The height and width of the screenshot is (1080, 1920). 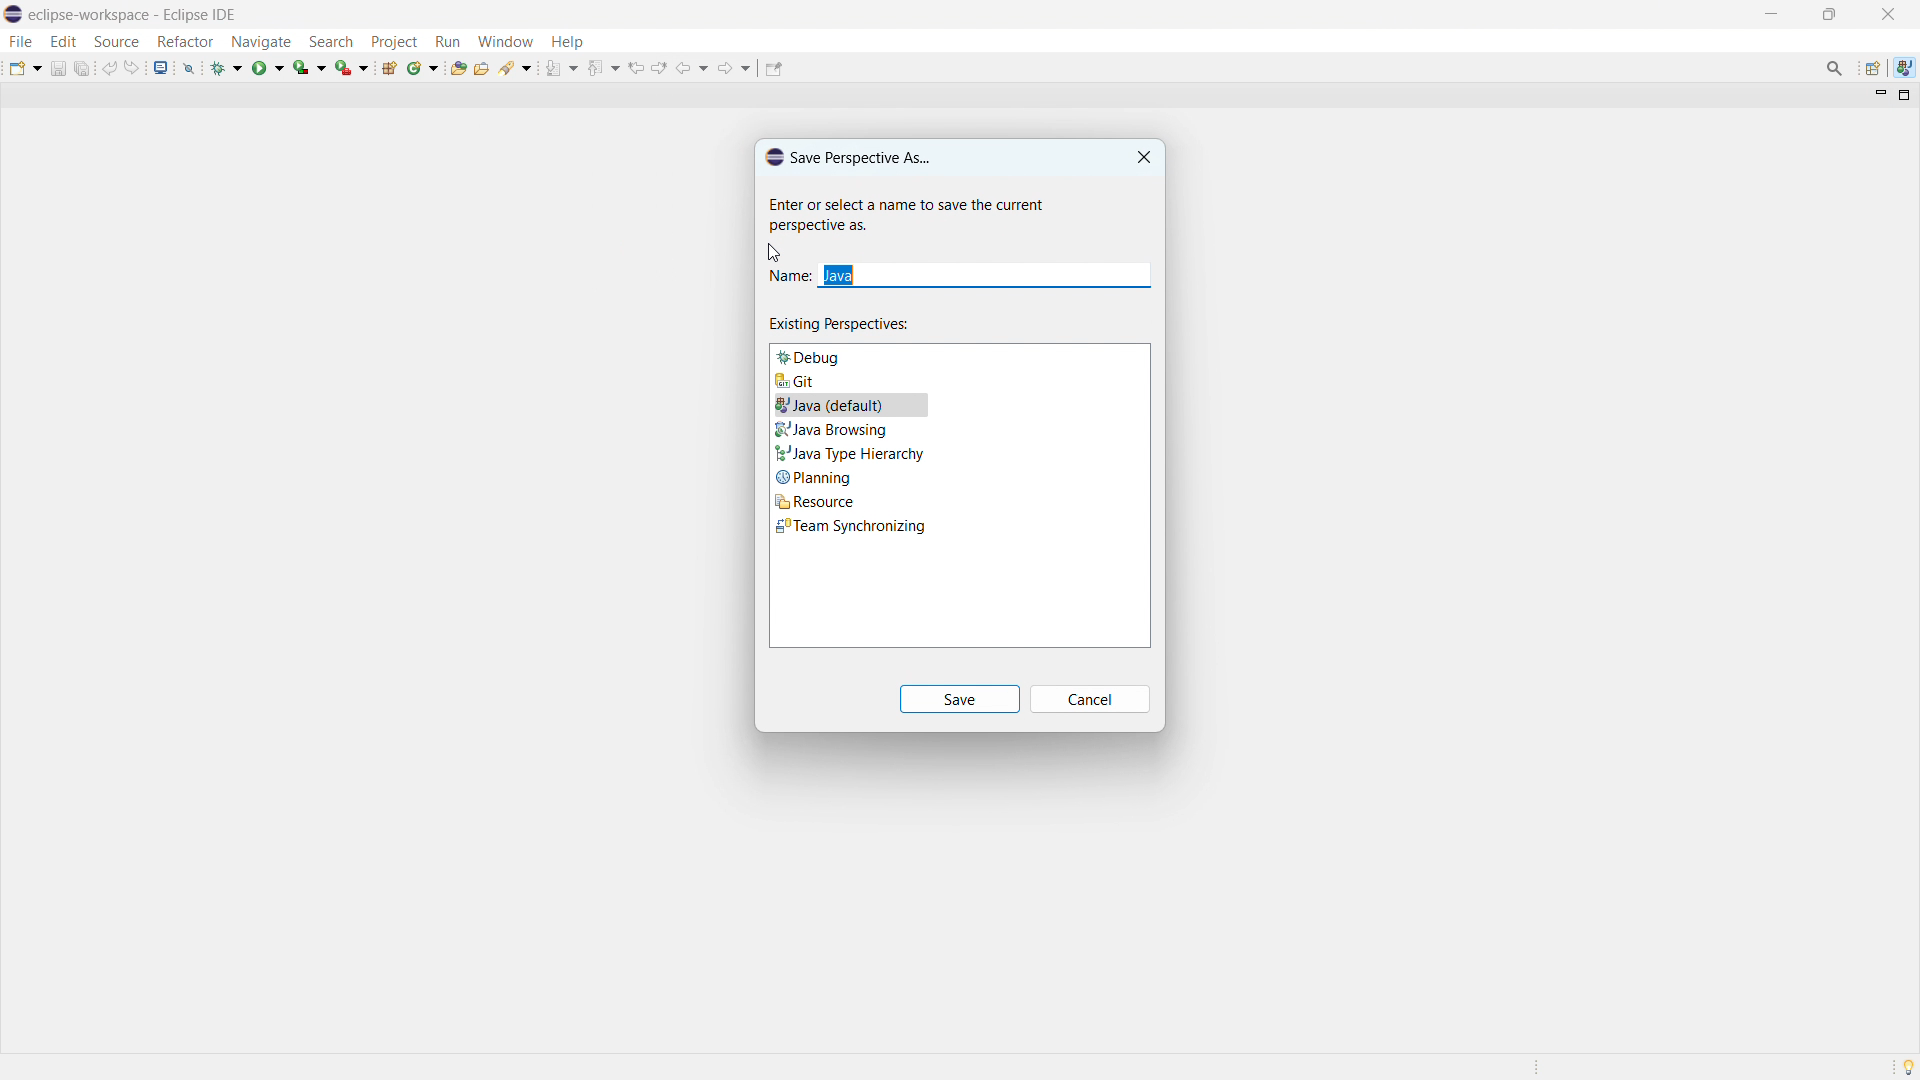 I want to click on git, so click(x=958, y=379).